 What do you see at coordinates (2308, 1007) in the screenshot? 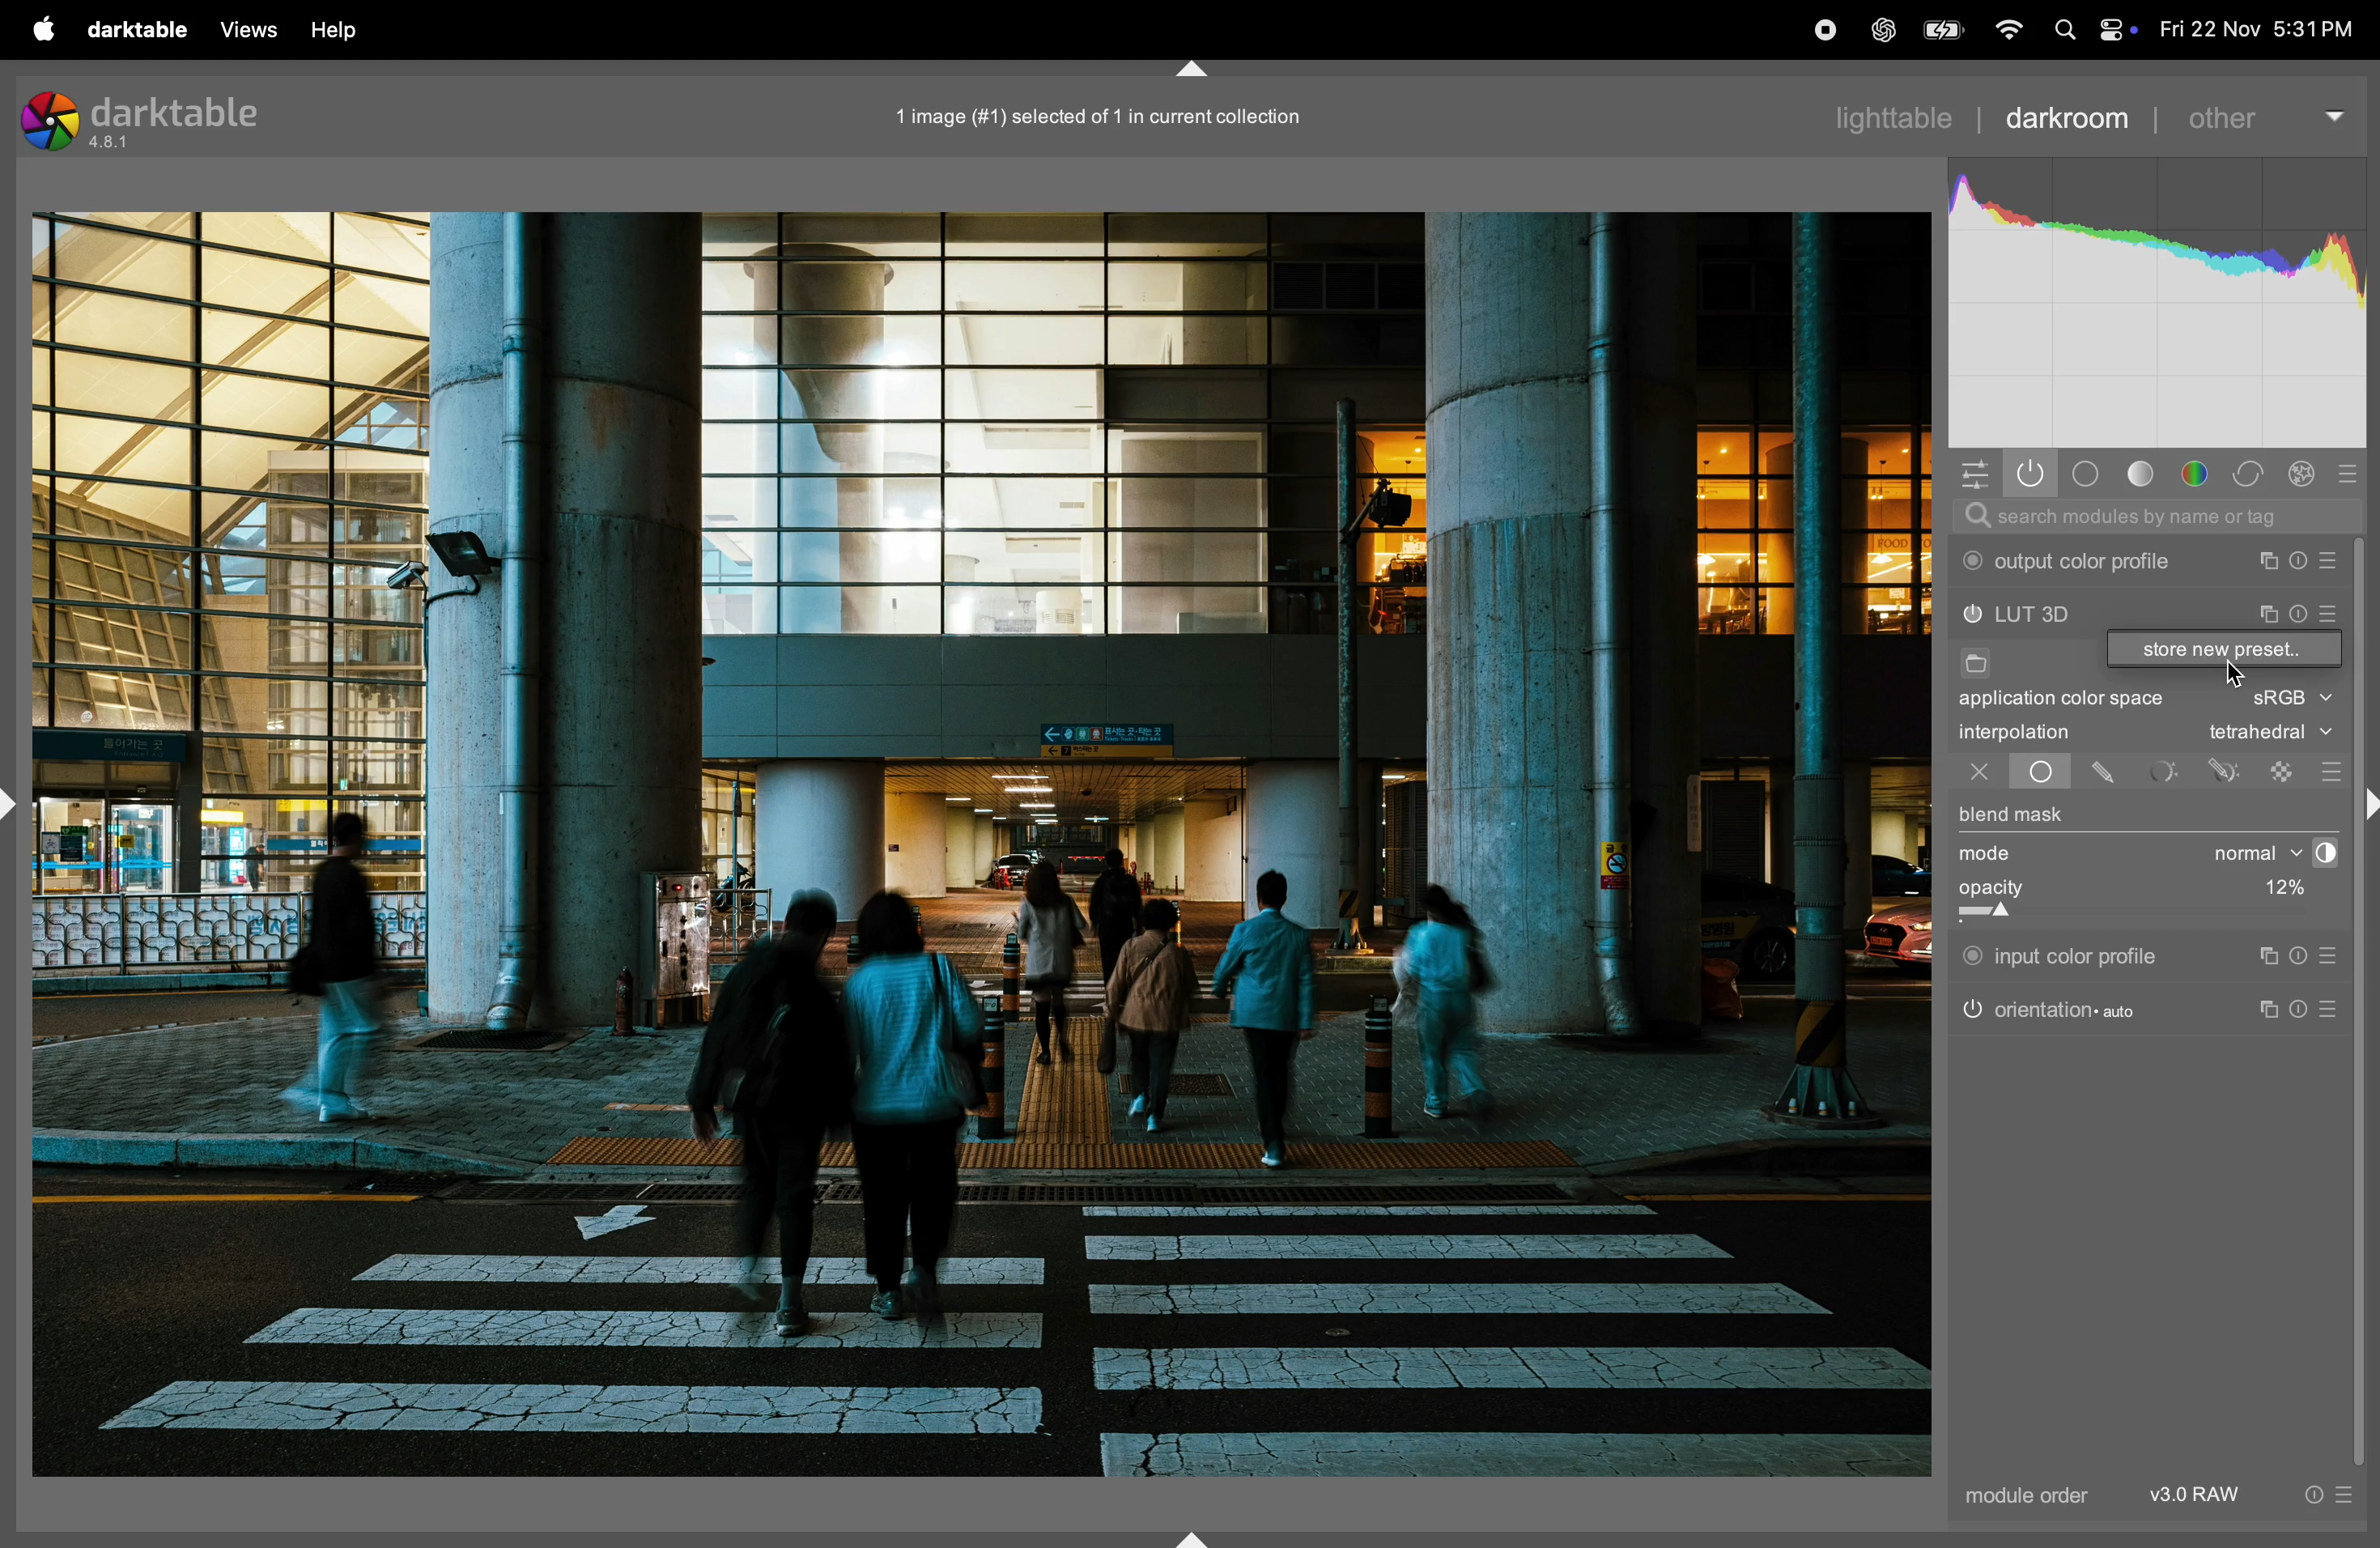
I see `reset parameters` at bounding box center [2308, 1007].